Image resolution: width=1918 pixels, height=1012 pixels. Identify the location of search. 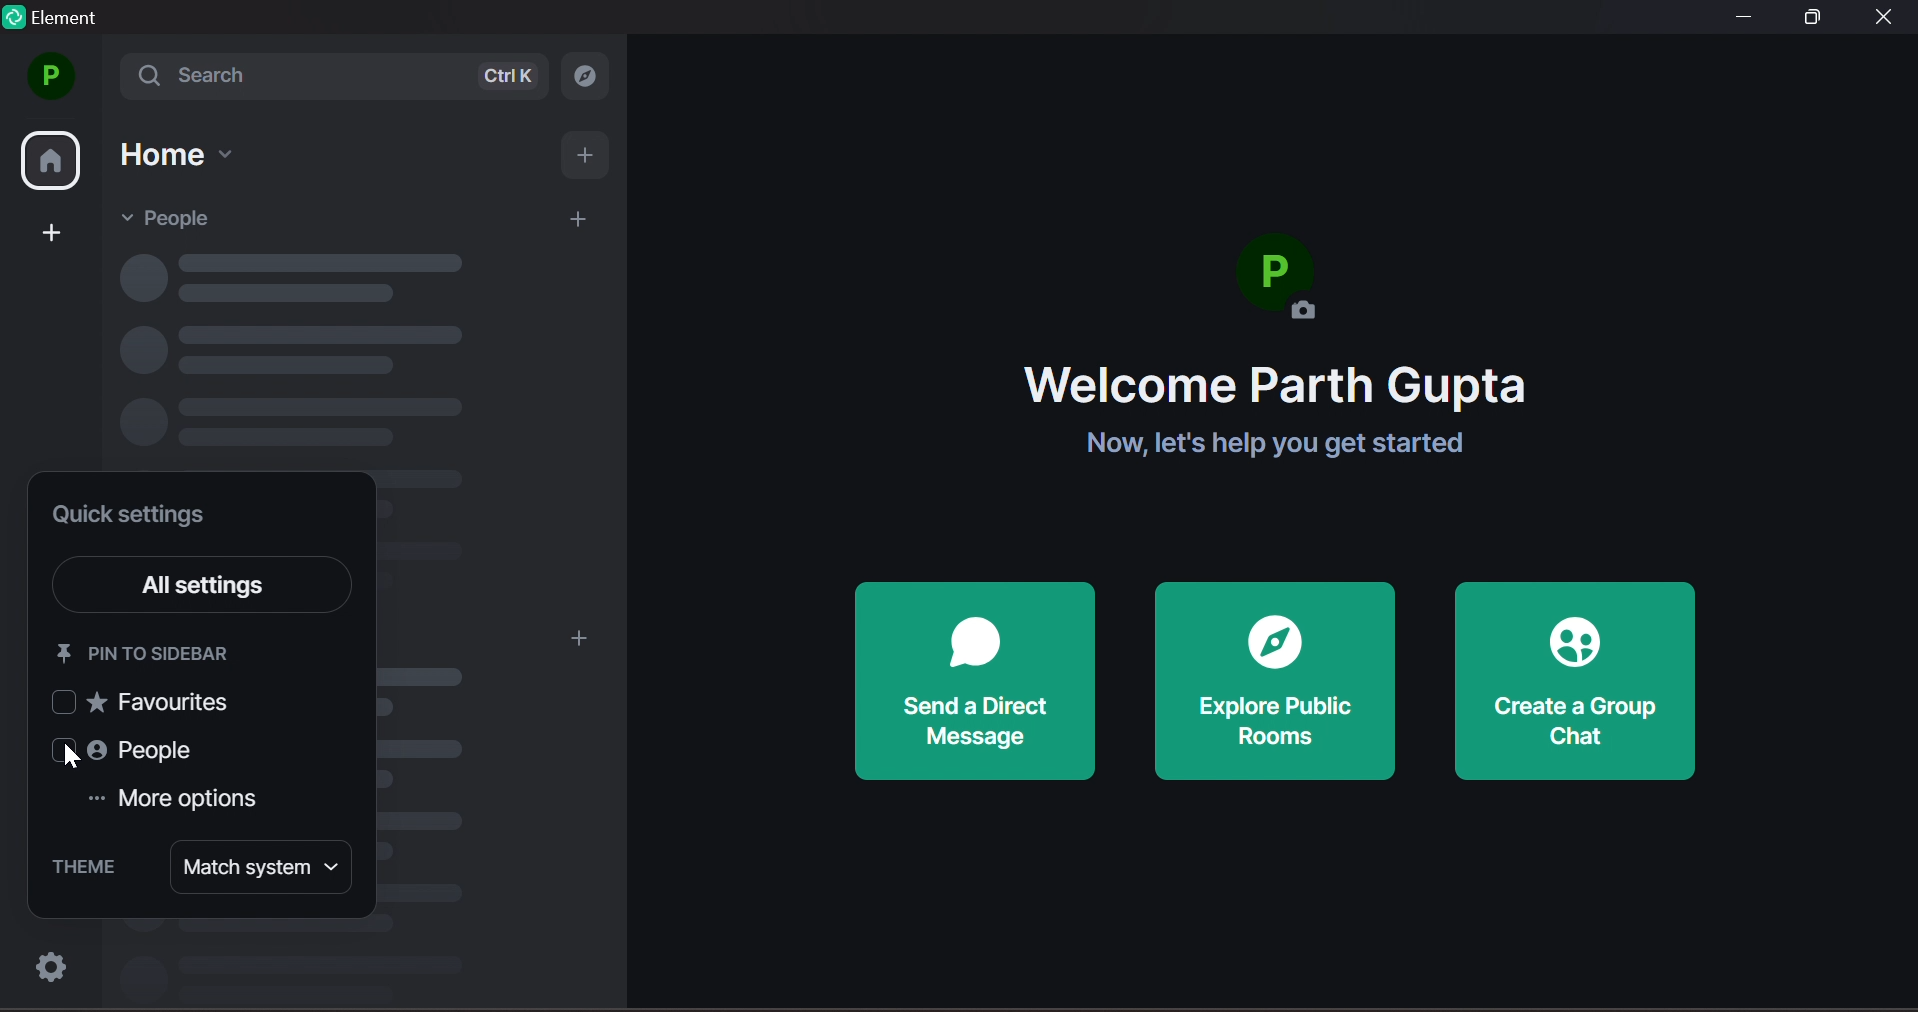
(340, 75).